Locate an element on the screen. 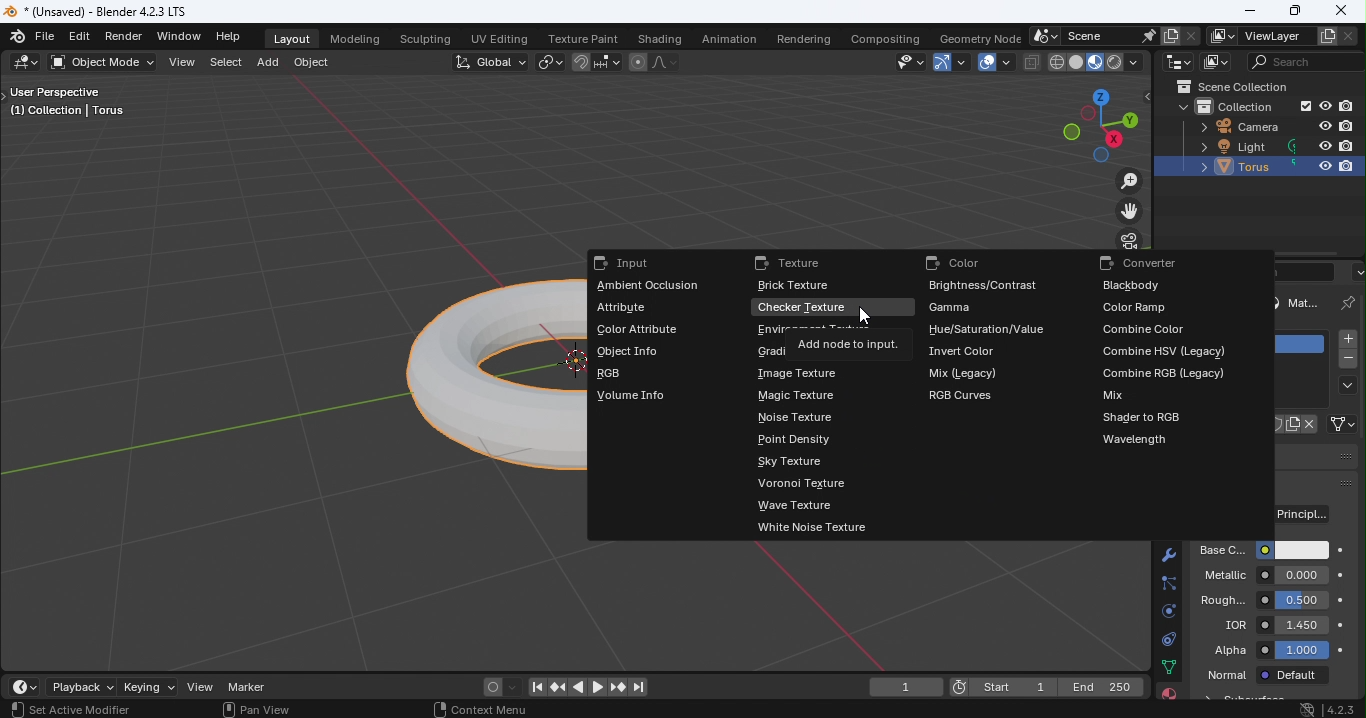 The height and width of the screenshot is (718, 1366). The active workspace view layer showing in the window is located at coordinates (1220, 36).